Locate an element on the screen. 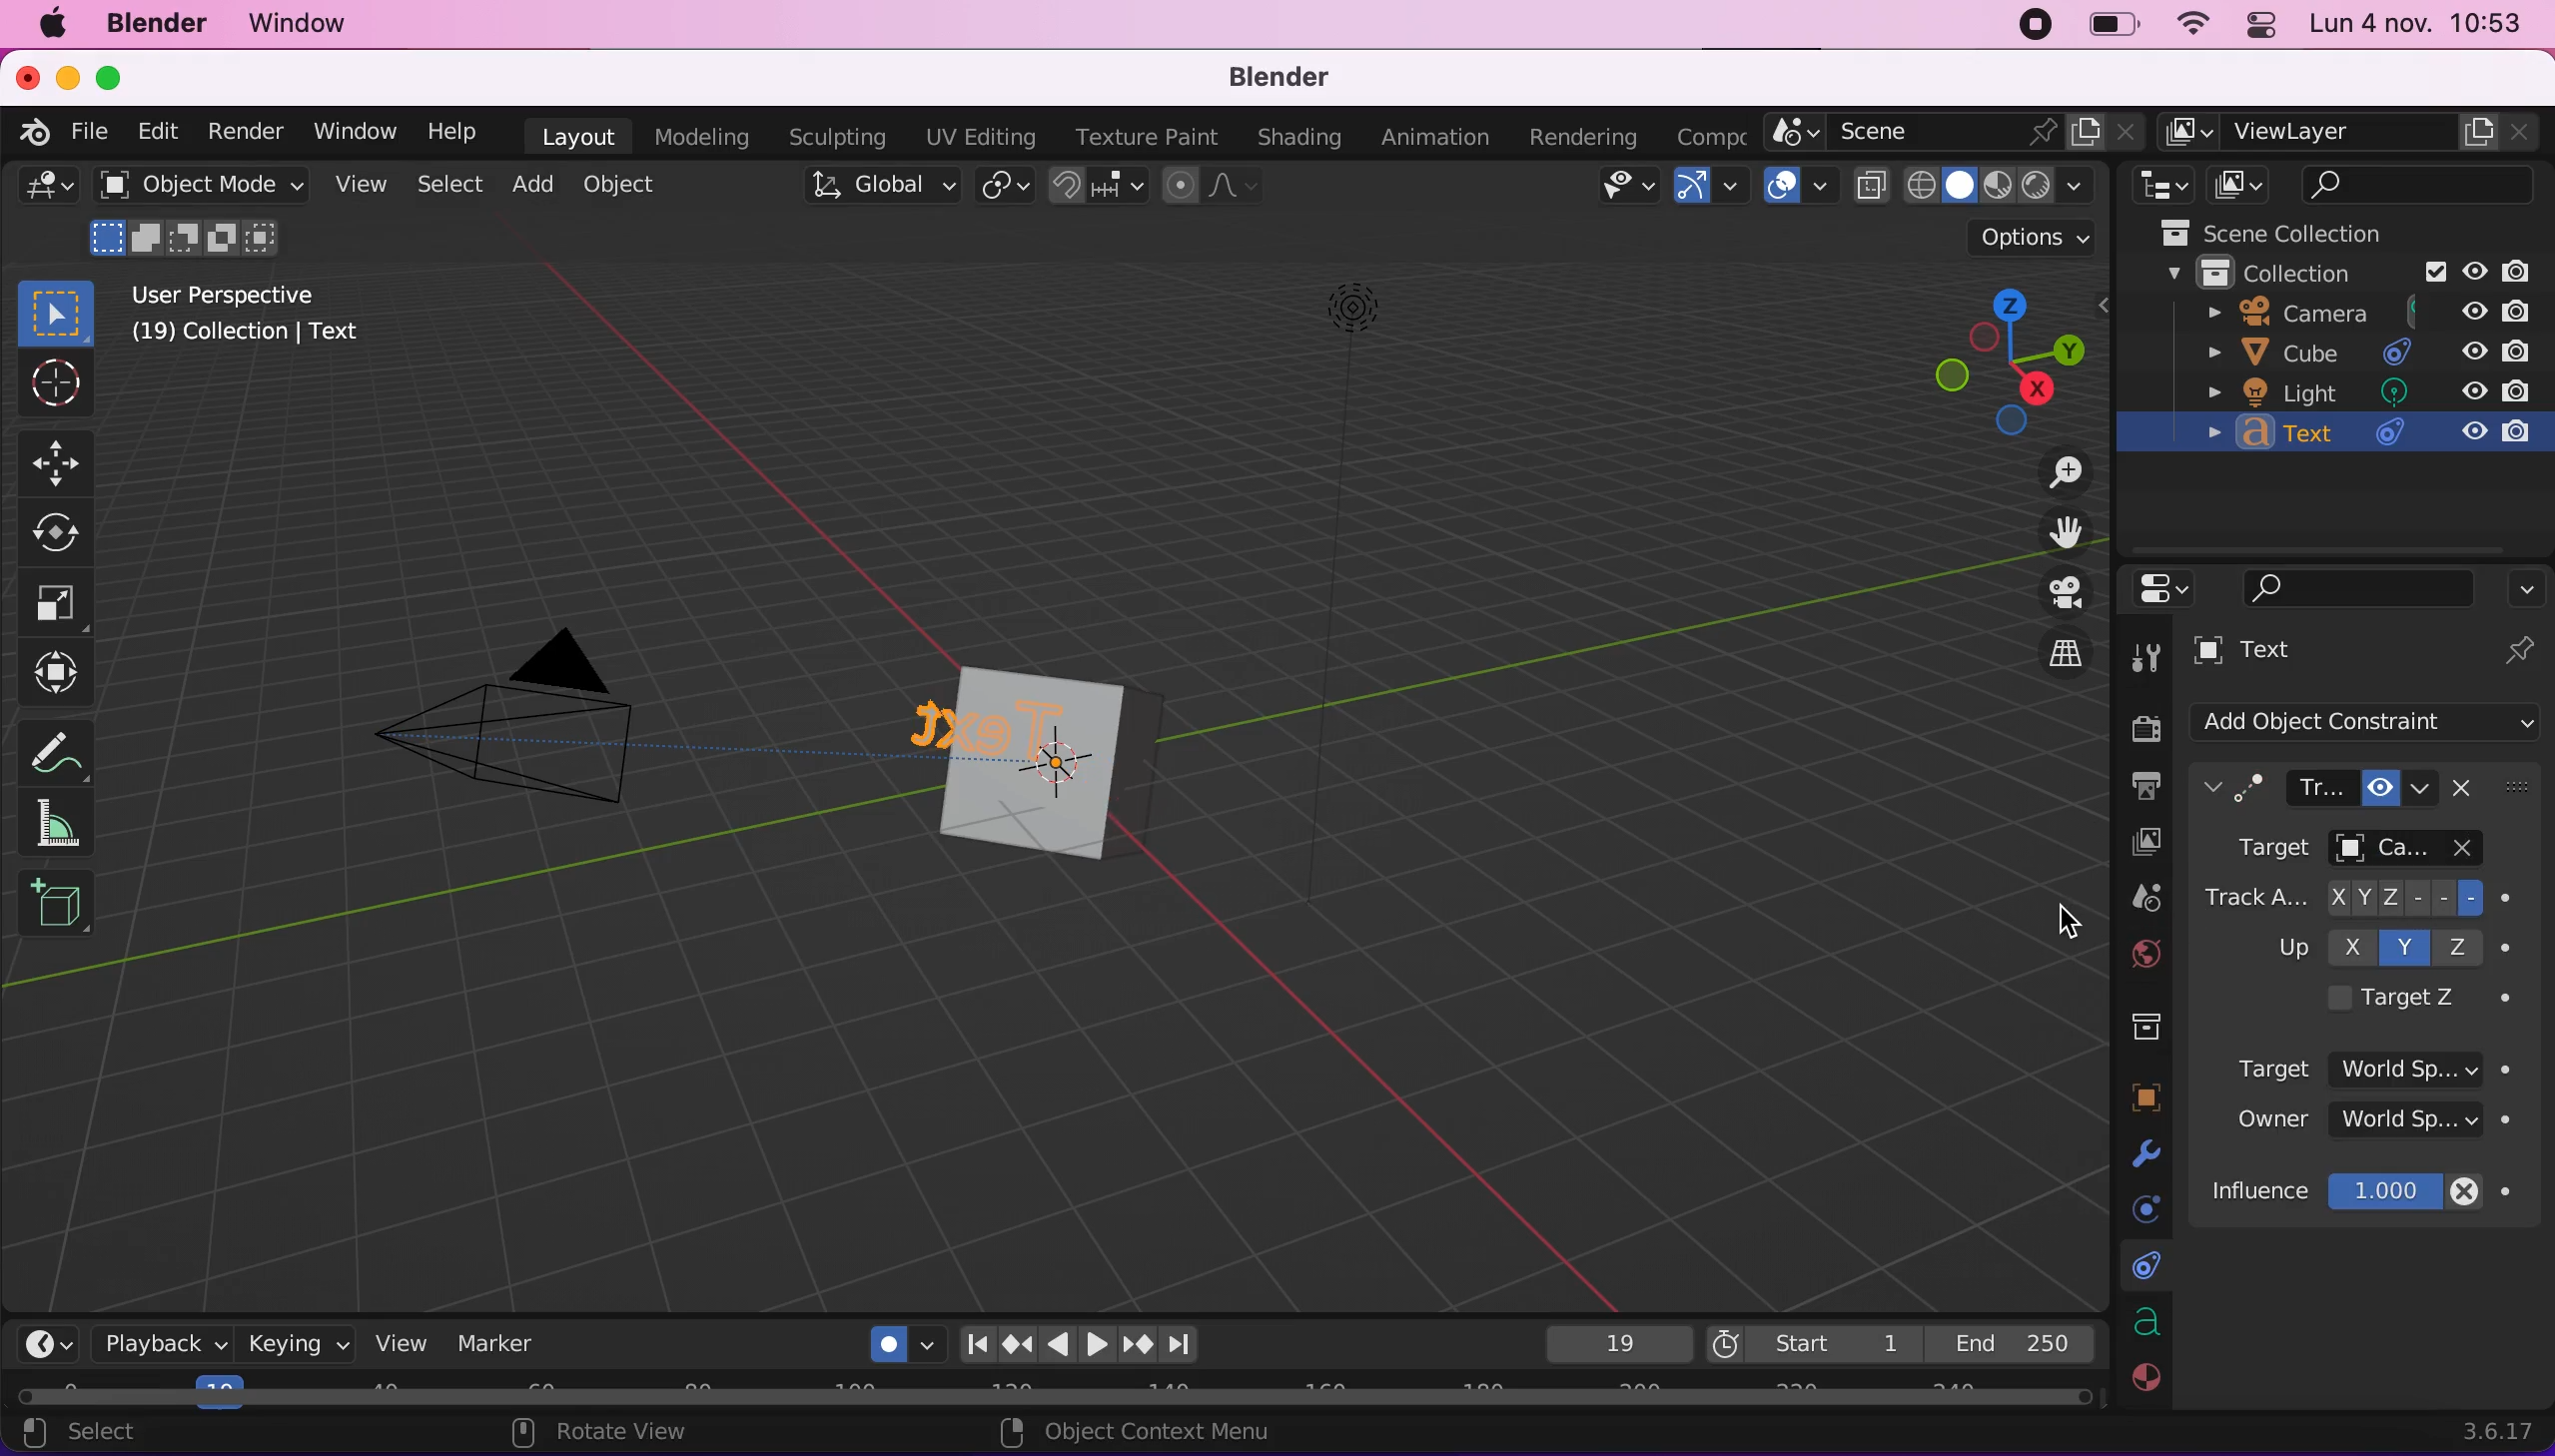  reproduction bar is located at coordinates (1090, 1344).